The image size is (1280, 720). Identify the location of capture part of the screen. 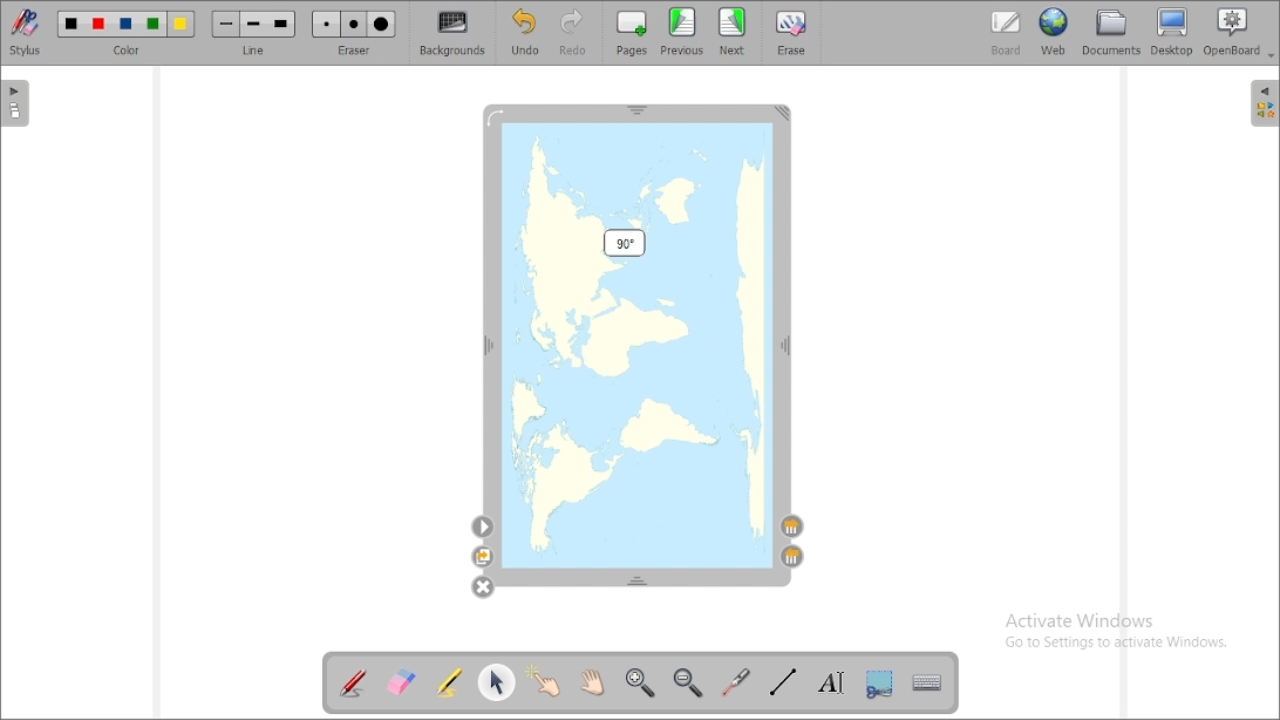
(880, 684).